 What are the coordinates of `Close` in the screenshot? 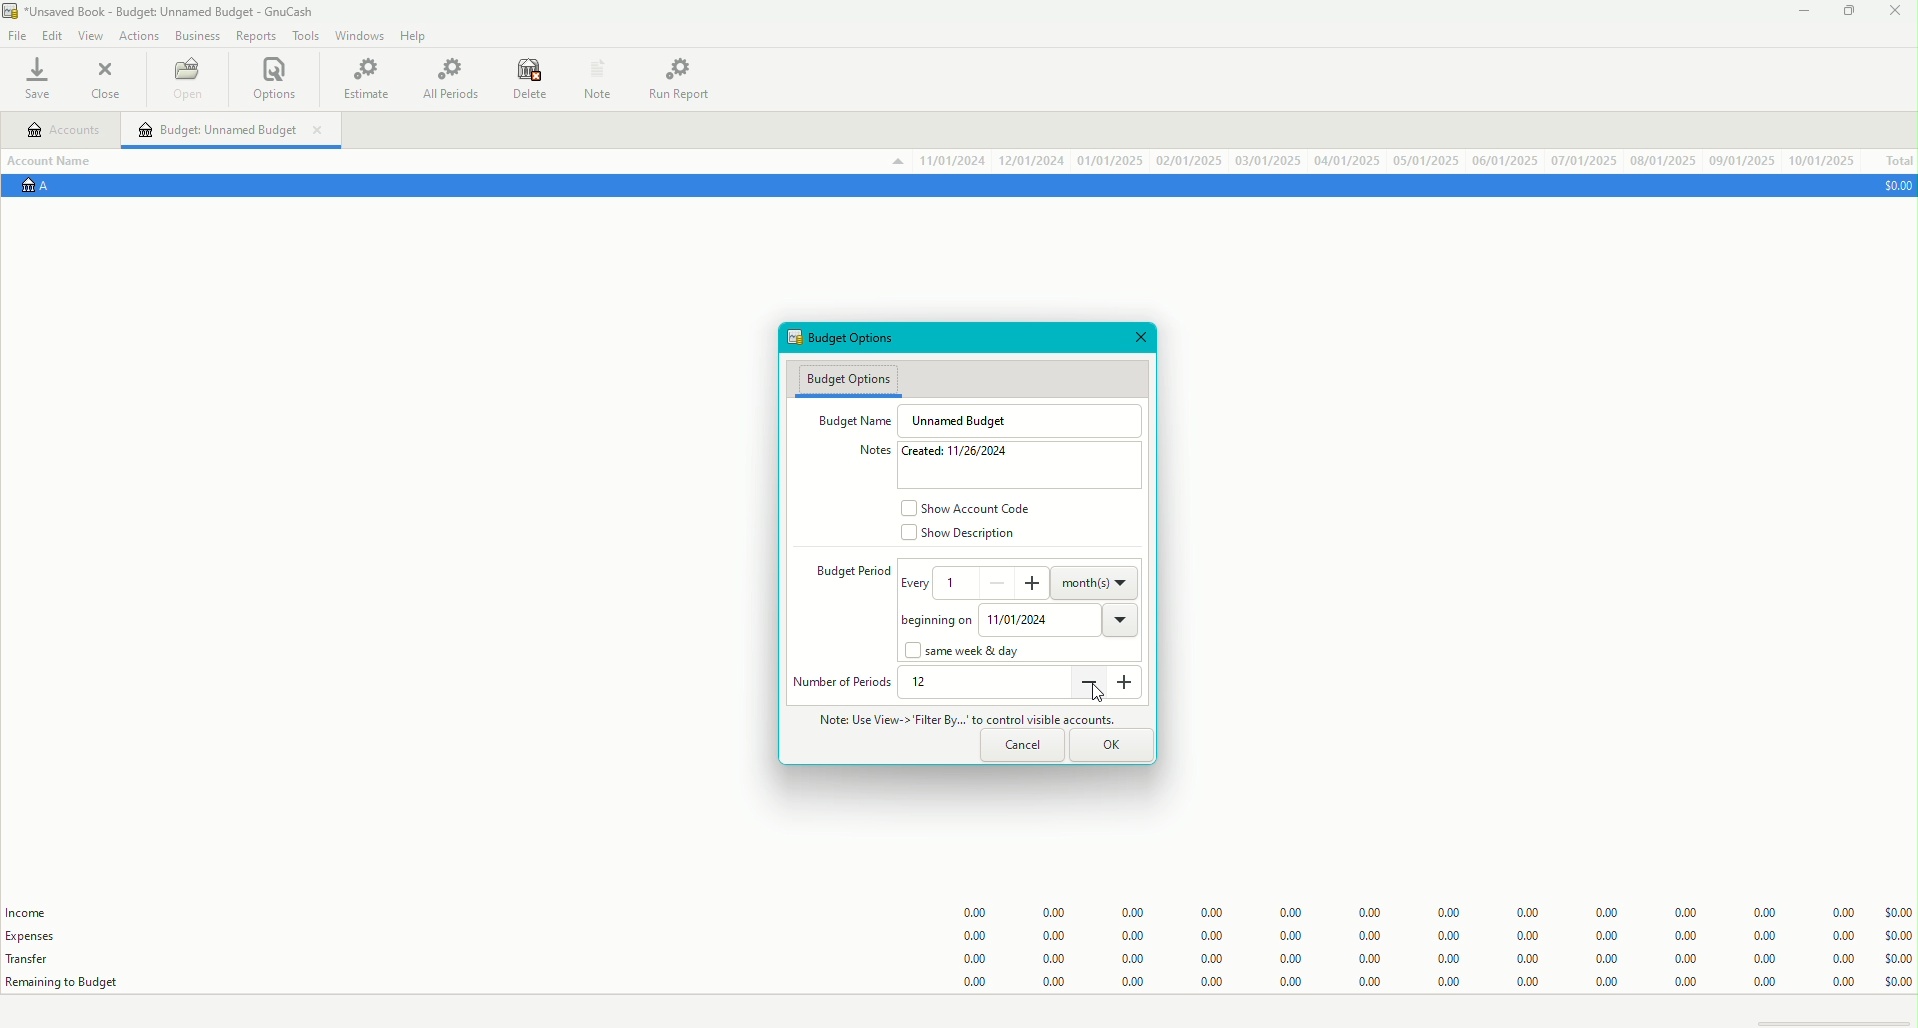 It's located at (1893, 13).